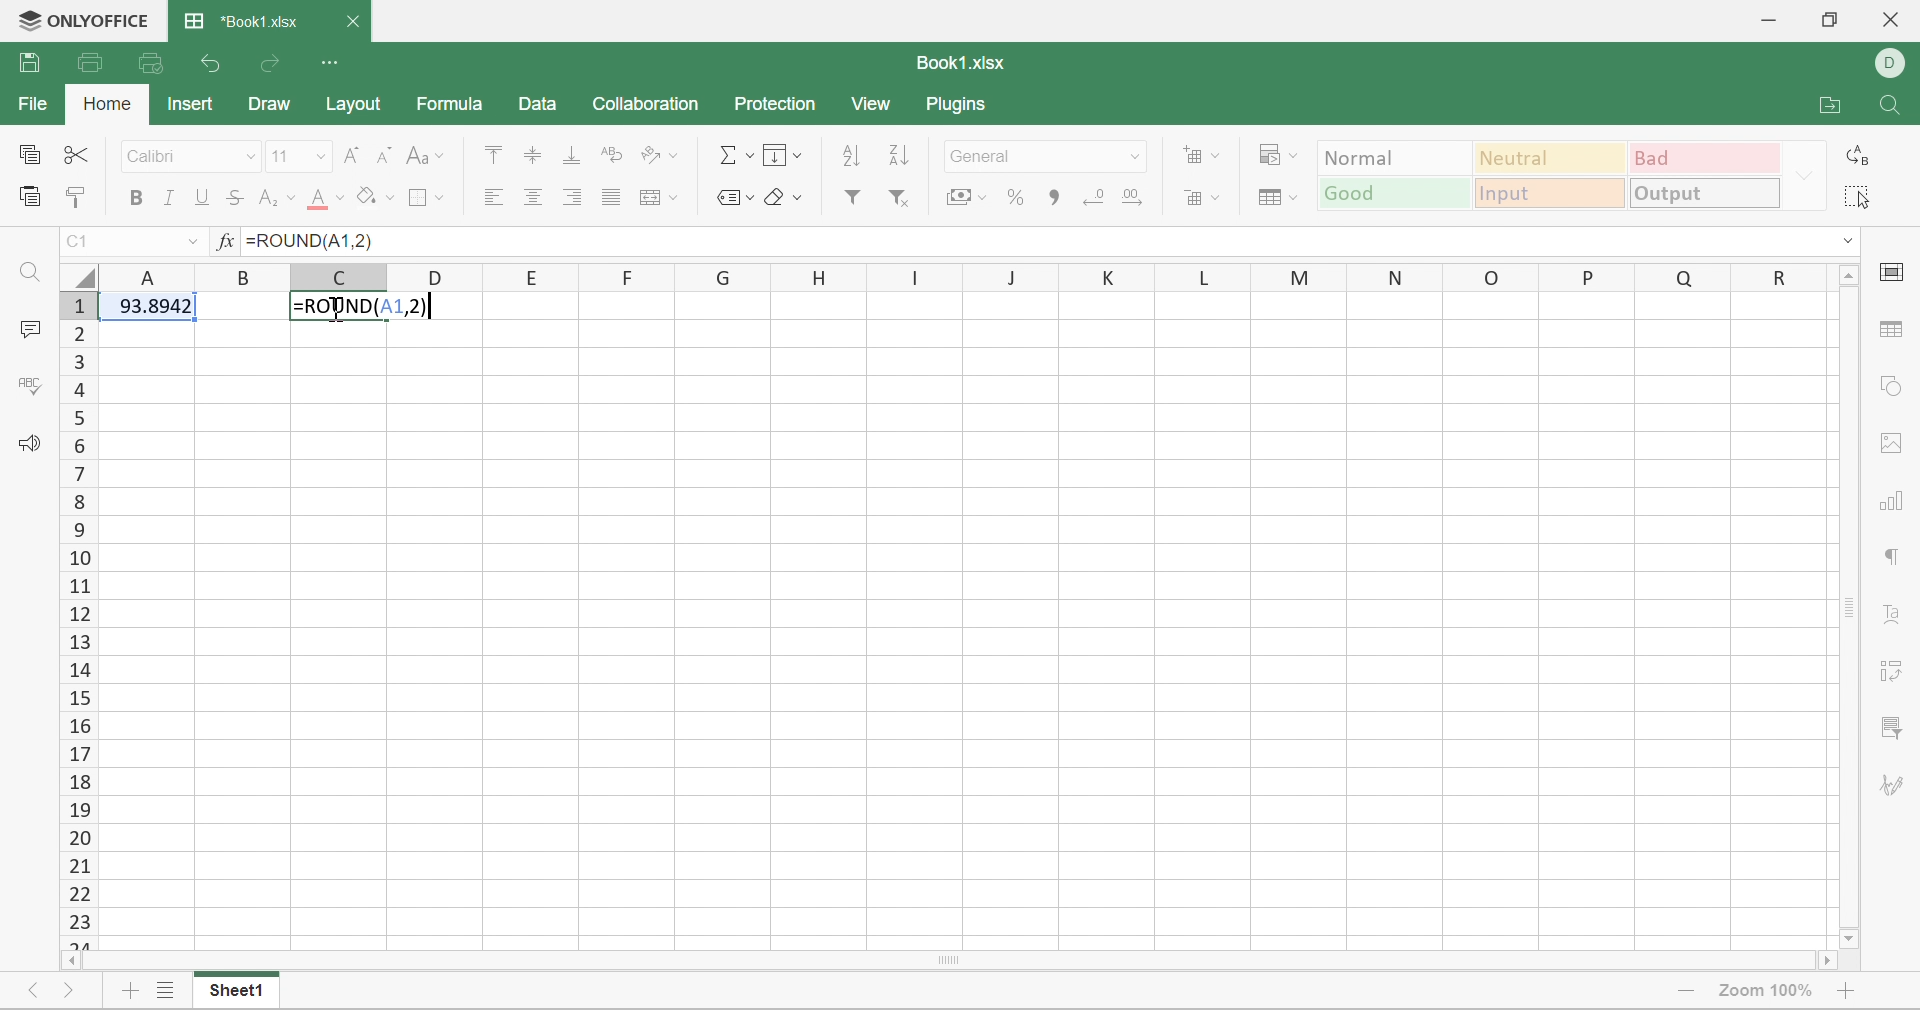  I want to click on Scroll Up, so click(1848, 276).